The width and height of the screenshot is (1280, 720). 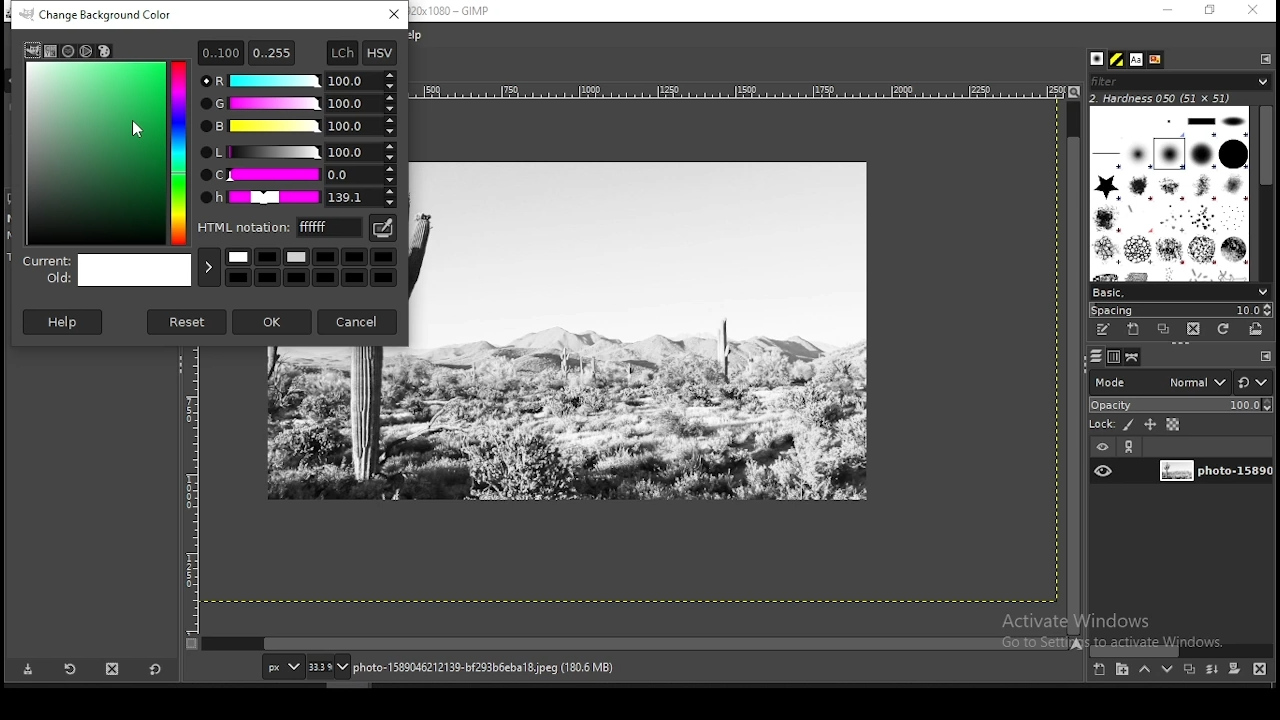 What do you see at coordinates (1264, 356) in the screenshot?
I see `configure this pane` at bounding box center [1264, 356].